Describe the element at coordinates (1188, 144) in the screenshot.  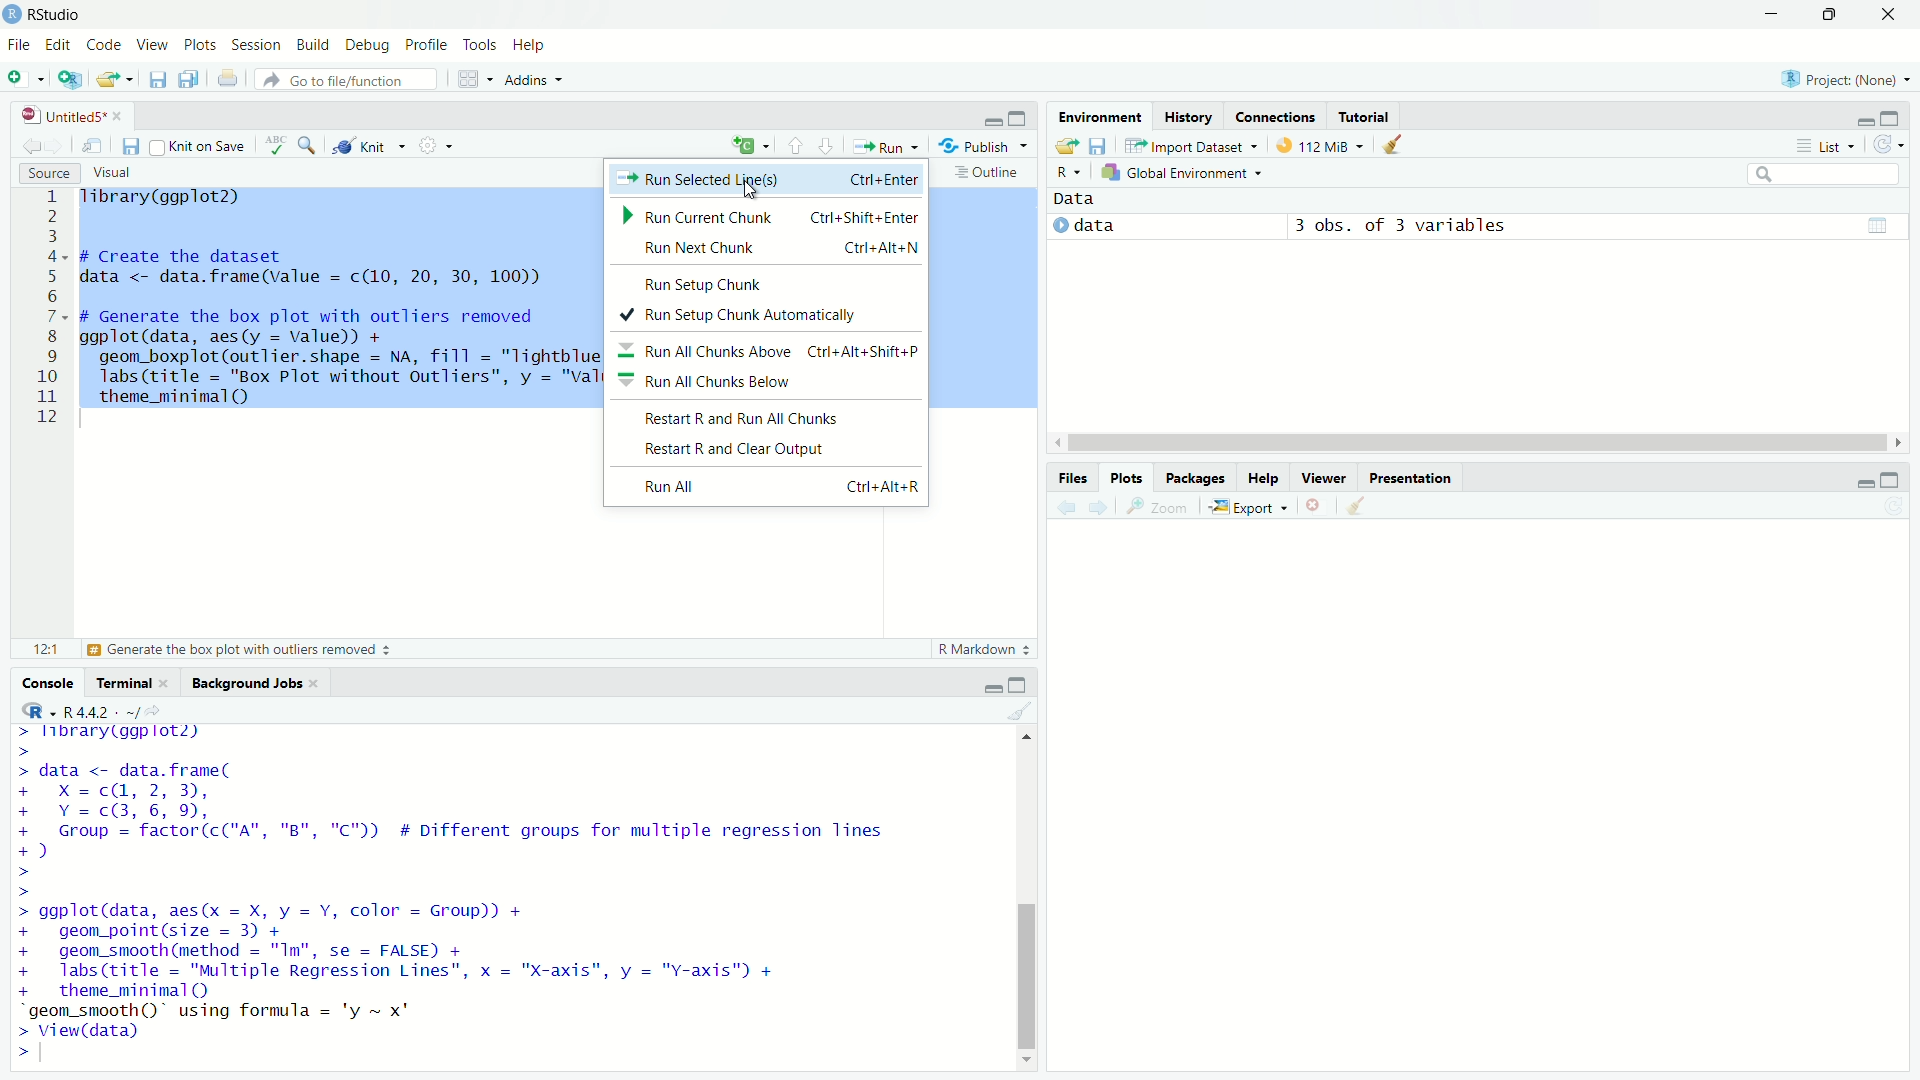
I see `import Dataset` at that location.